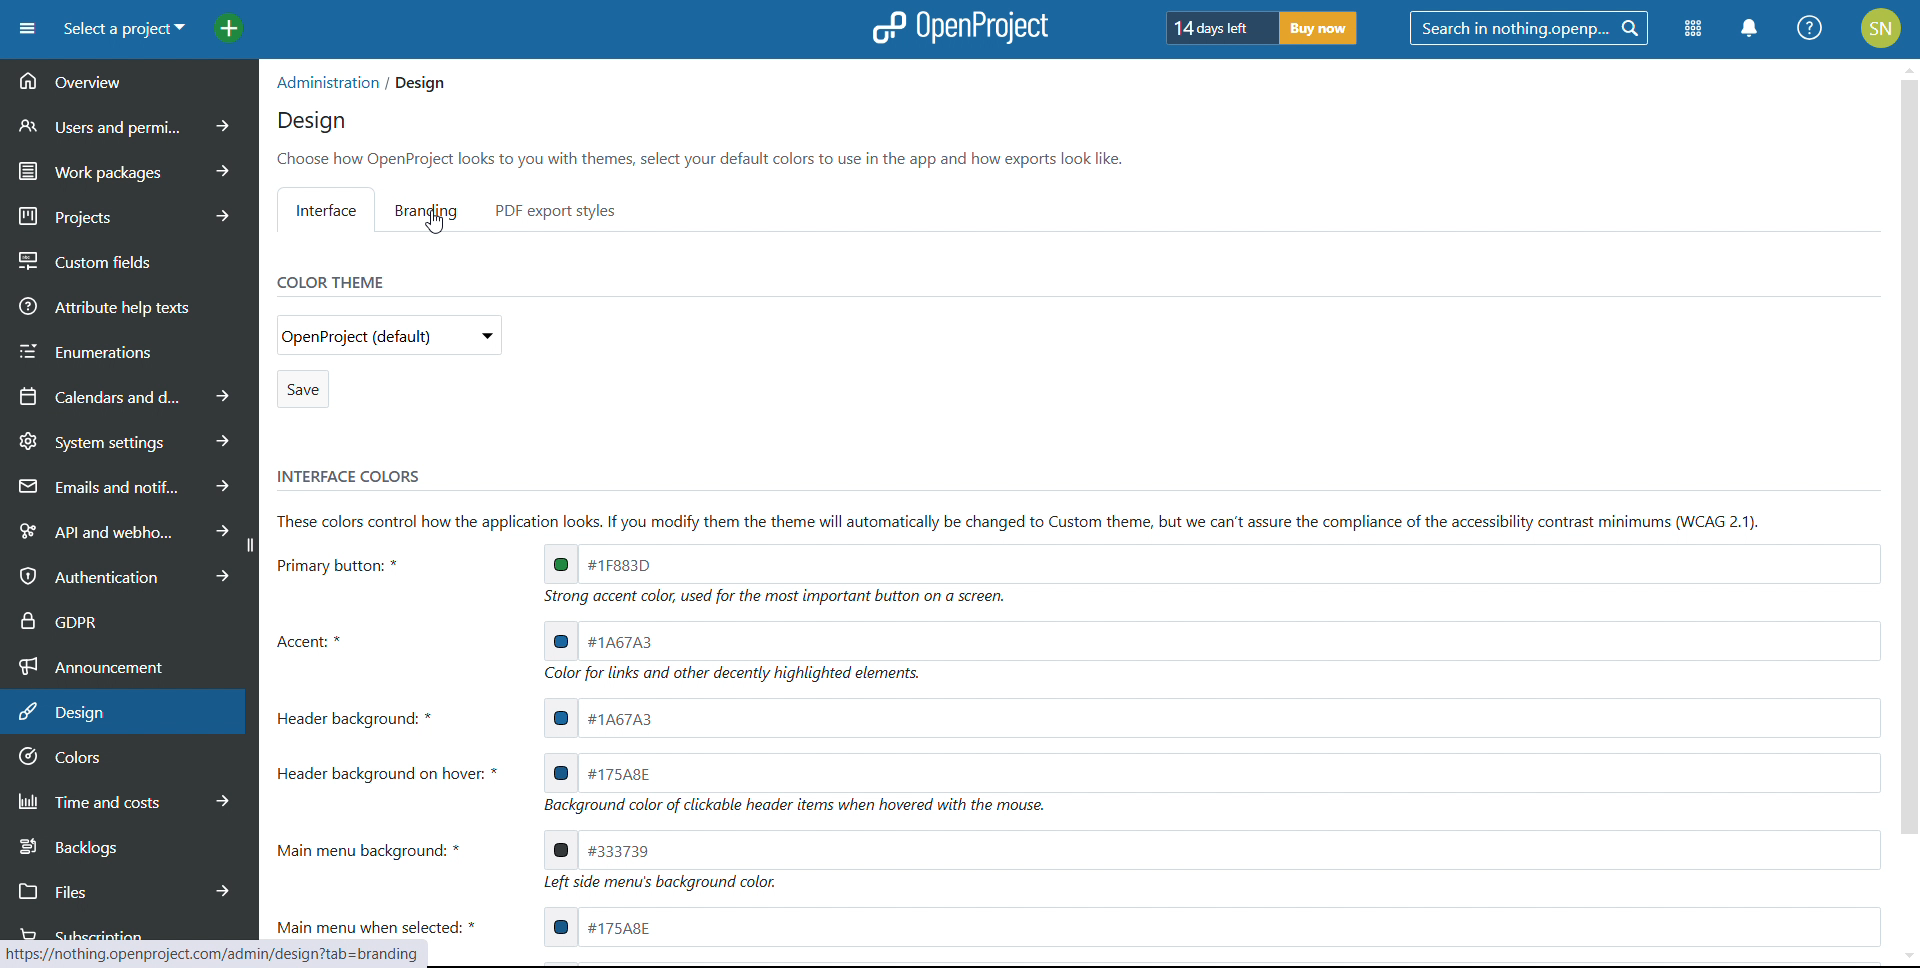 This screenshot has height=968, width=1920. What do you see at coordinates (1212, 641) in the screenshot?
I see `accents` at bounding box center [1212, 641].